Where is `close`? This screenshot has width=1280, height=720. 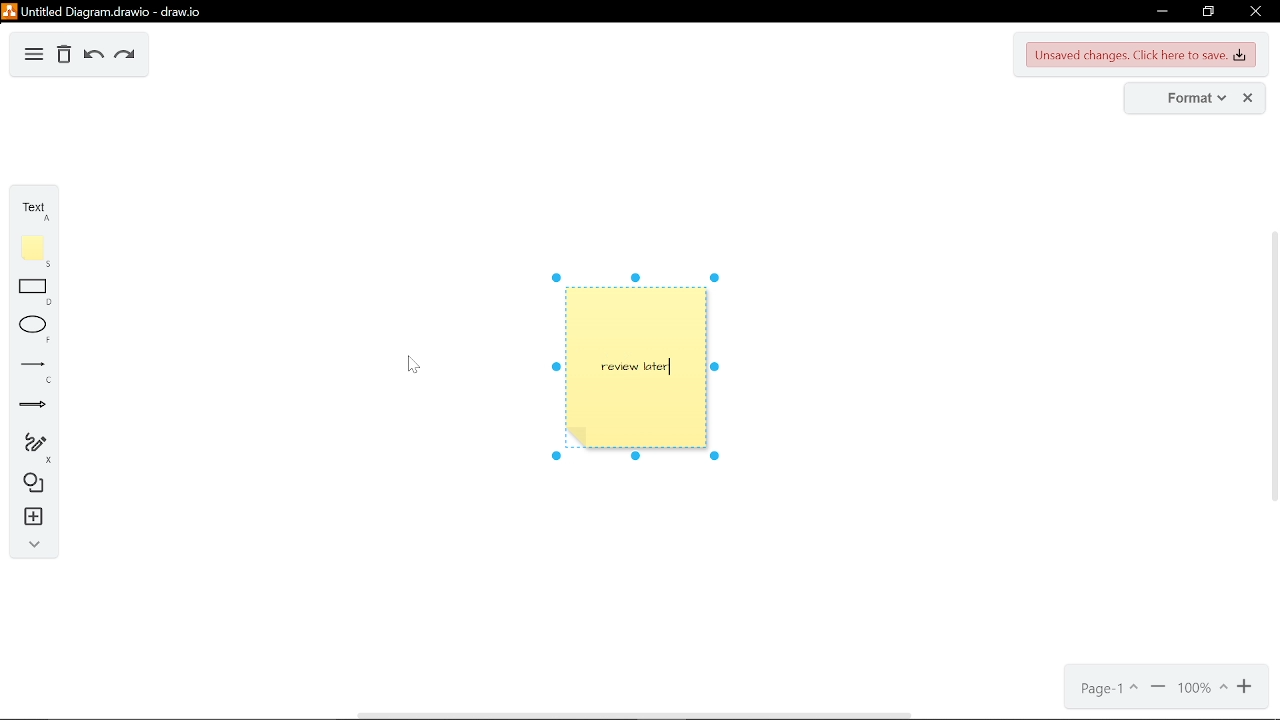 close is located at coordinates (1256, 11).